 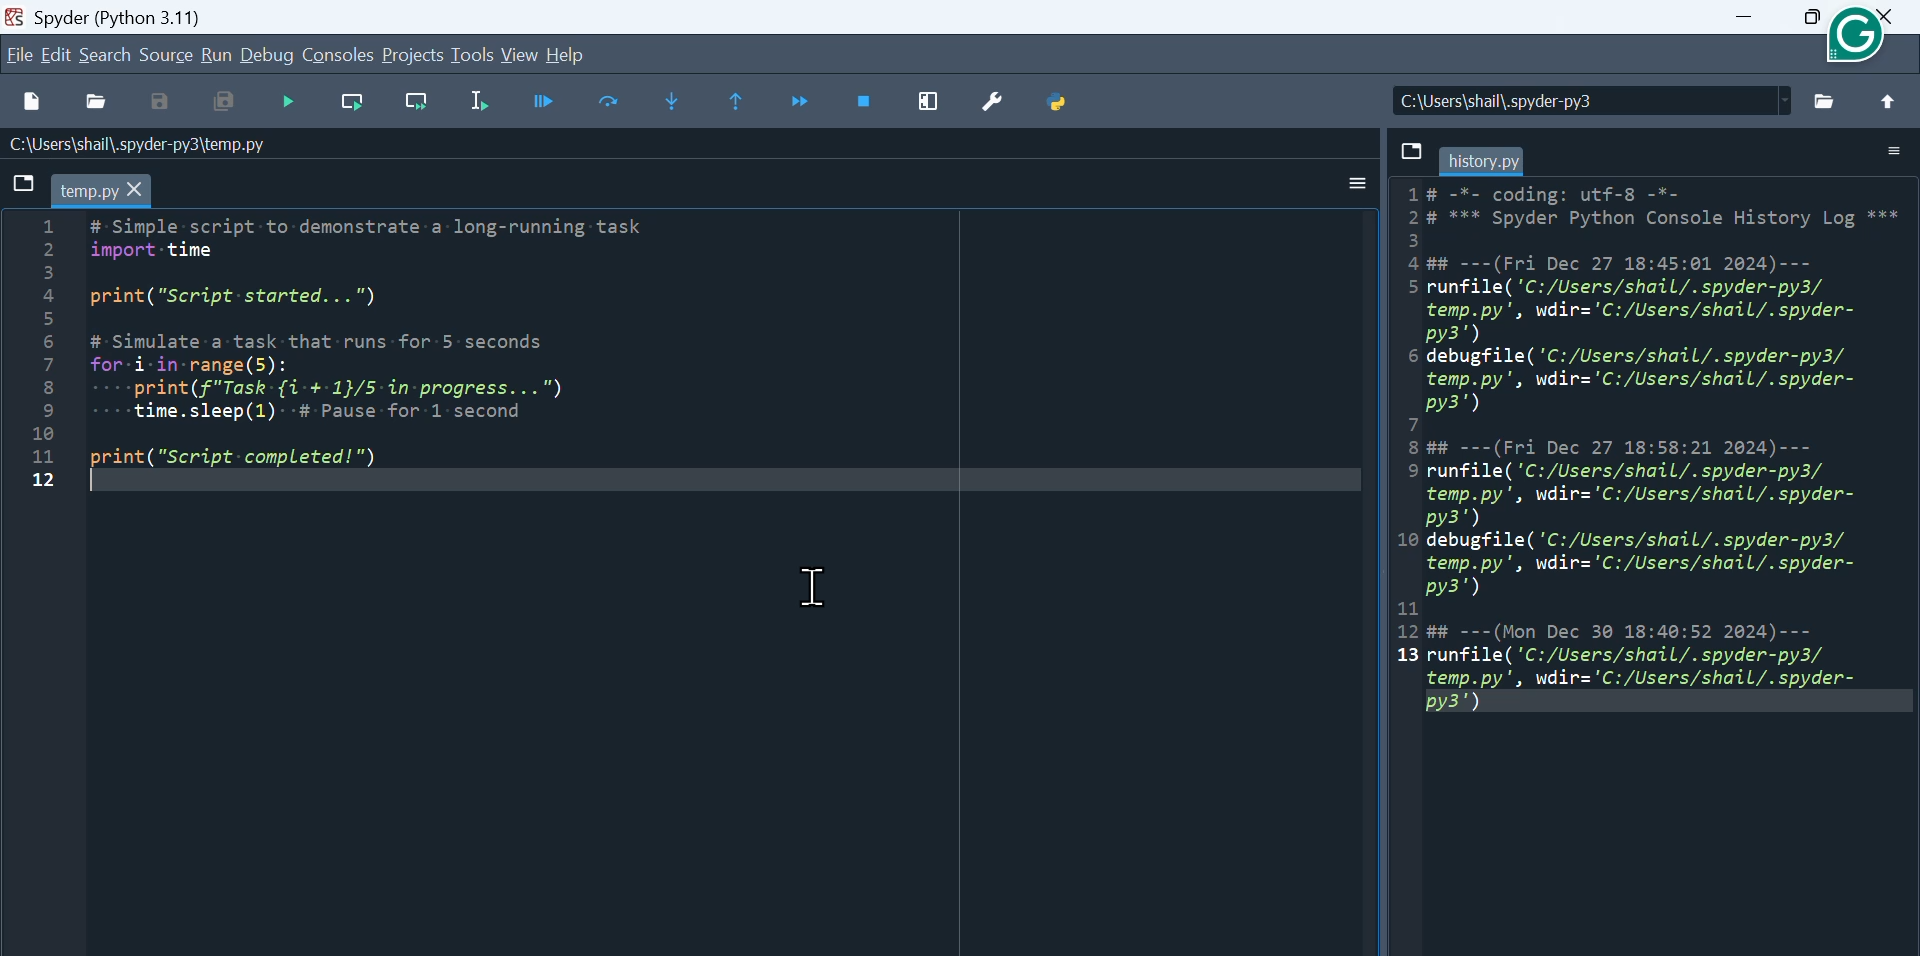 I want to click on save, so click(x=1410, y=152).